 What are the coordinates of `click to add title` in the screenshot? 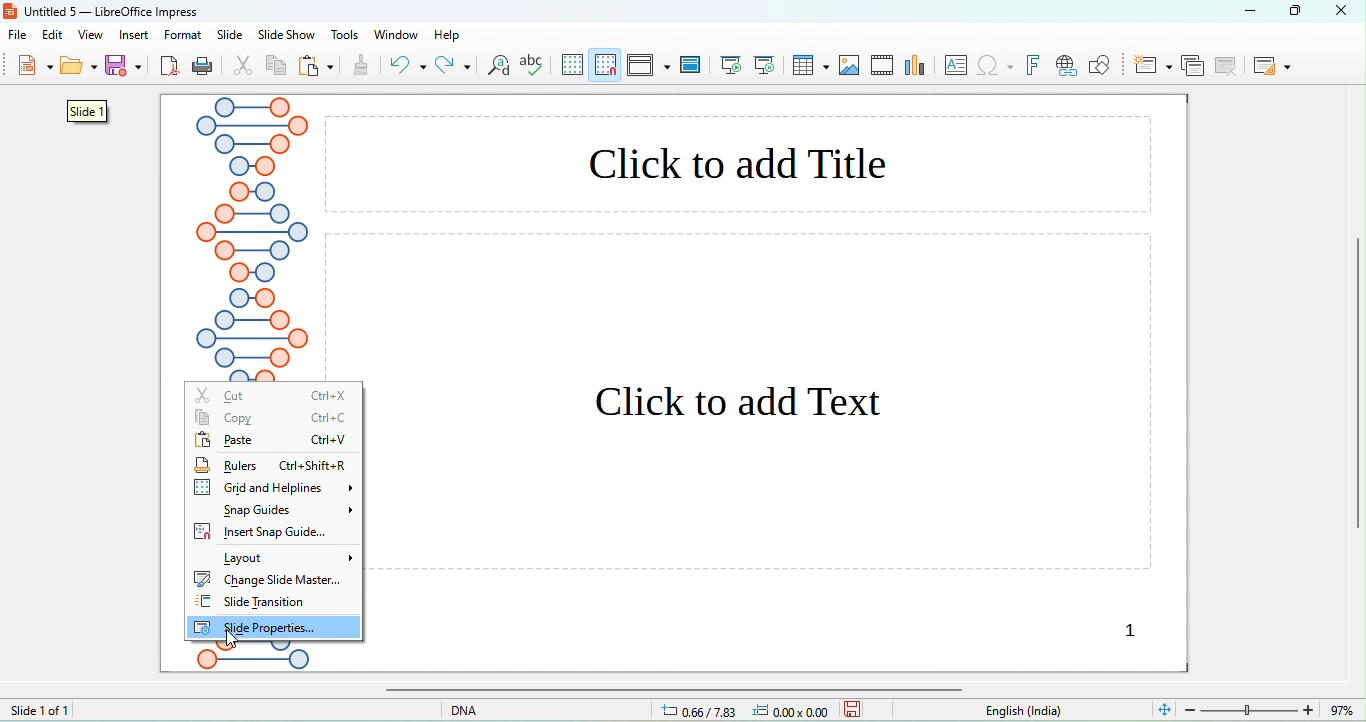 It's located at (738, 163).